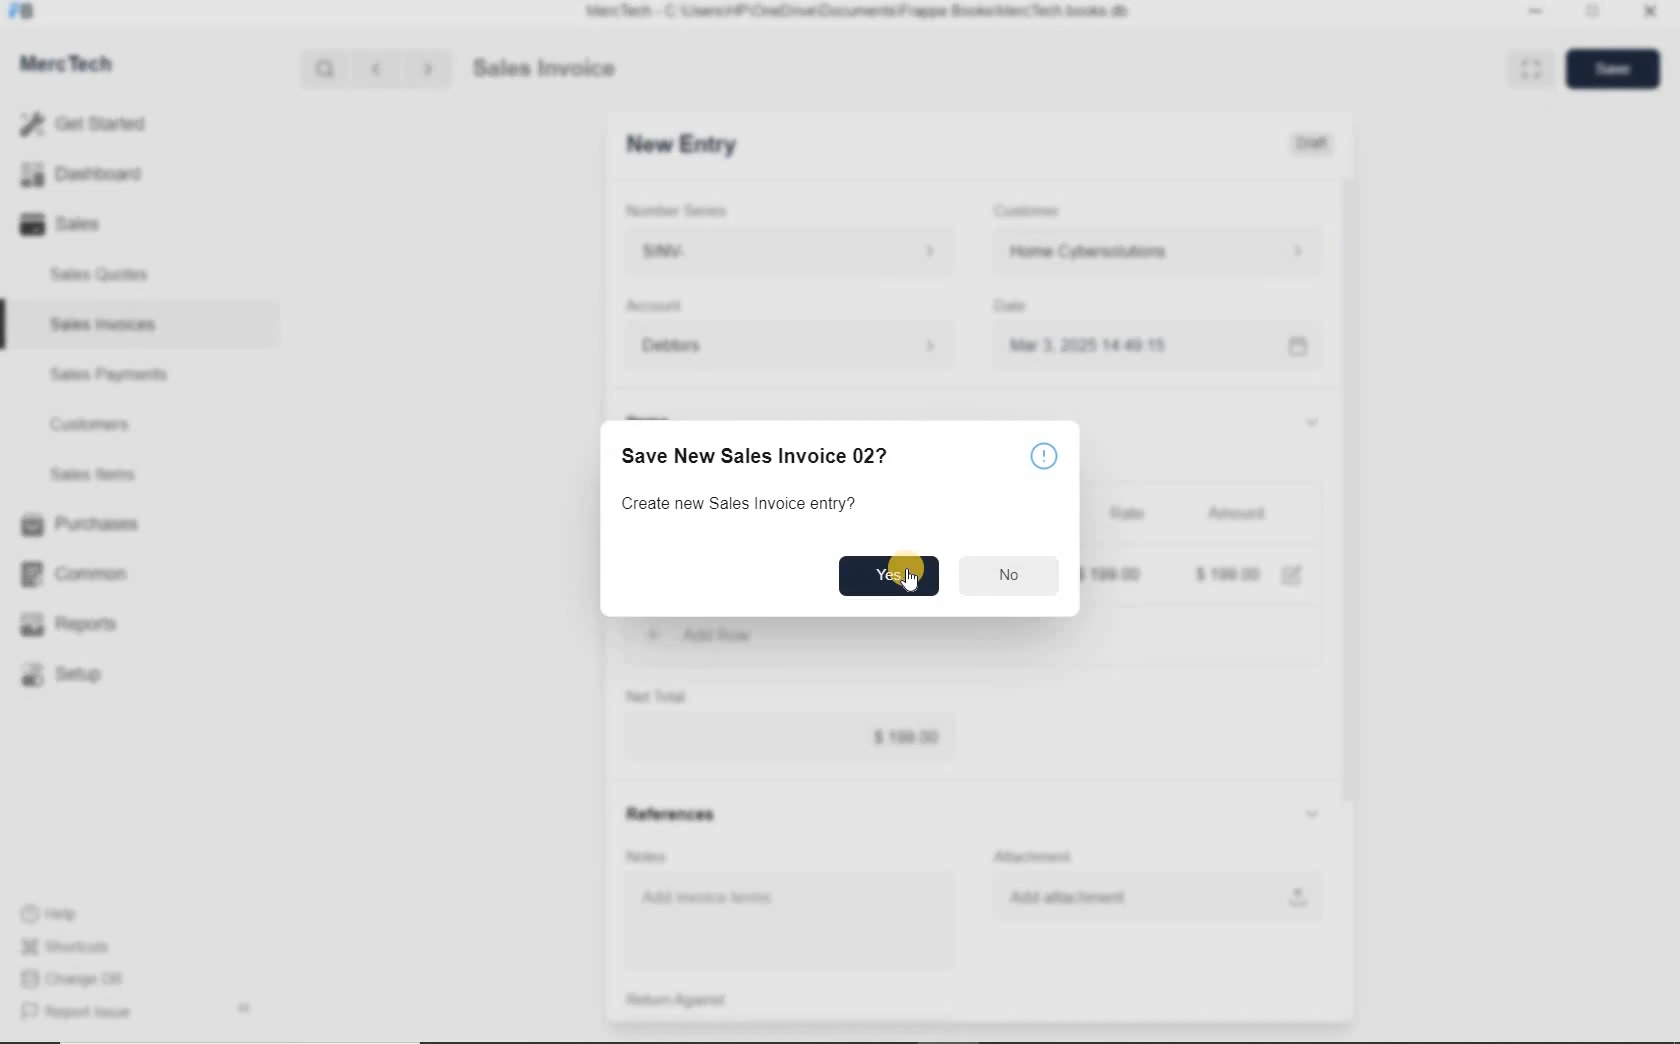 The image size is (1680, 1044). Describe the element at coordinates (793, 348) in the screenshot. I see `Account dropdown` at that location.